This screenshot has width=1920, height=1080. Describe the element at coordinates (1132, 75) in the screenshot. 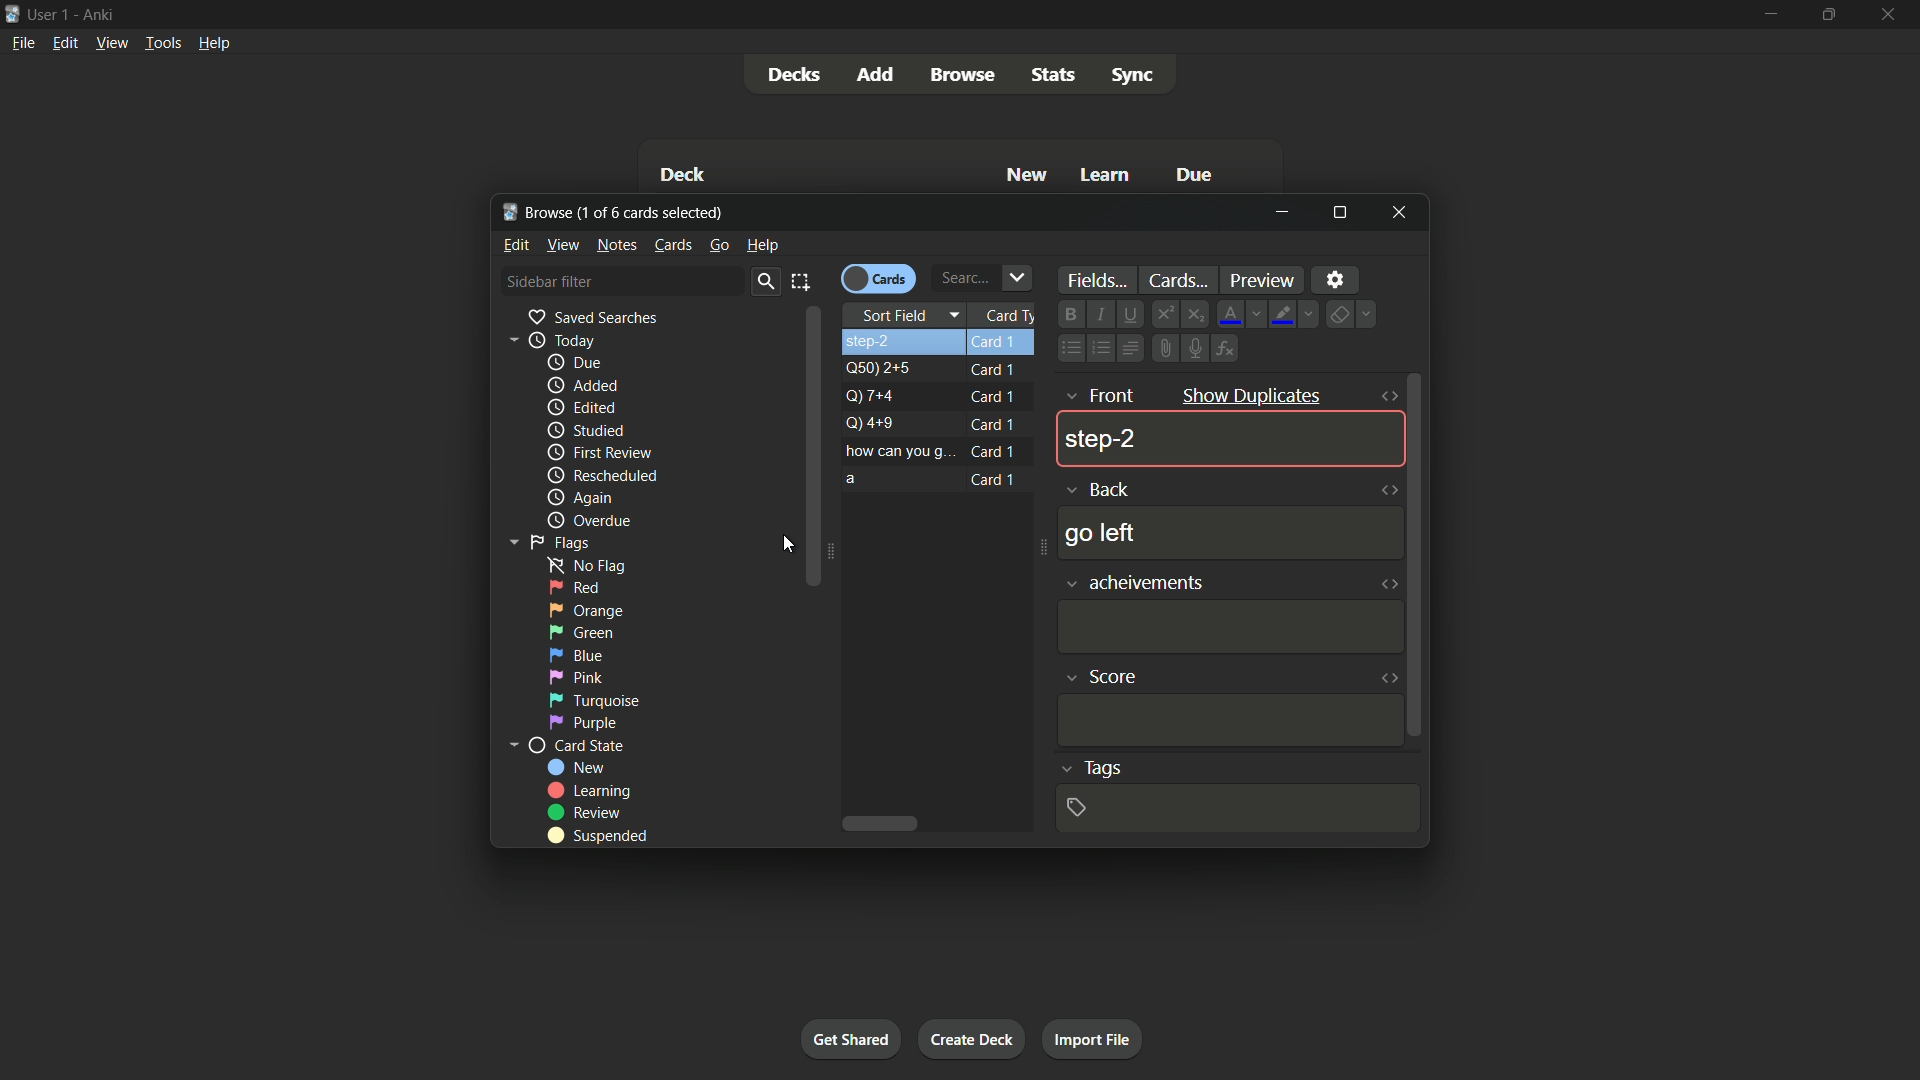

I see `Sync` at that location.